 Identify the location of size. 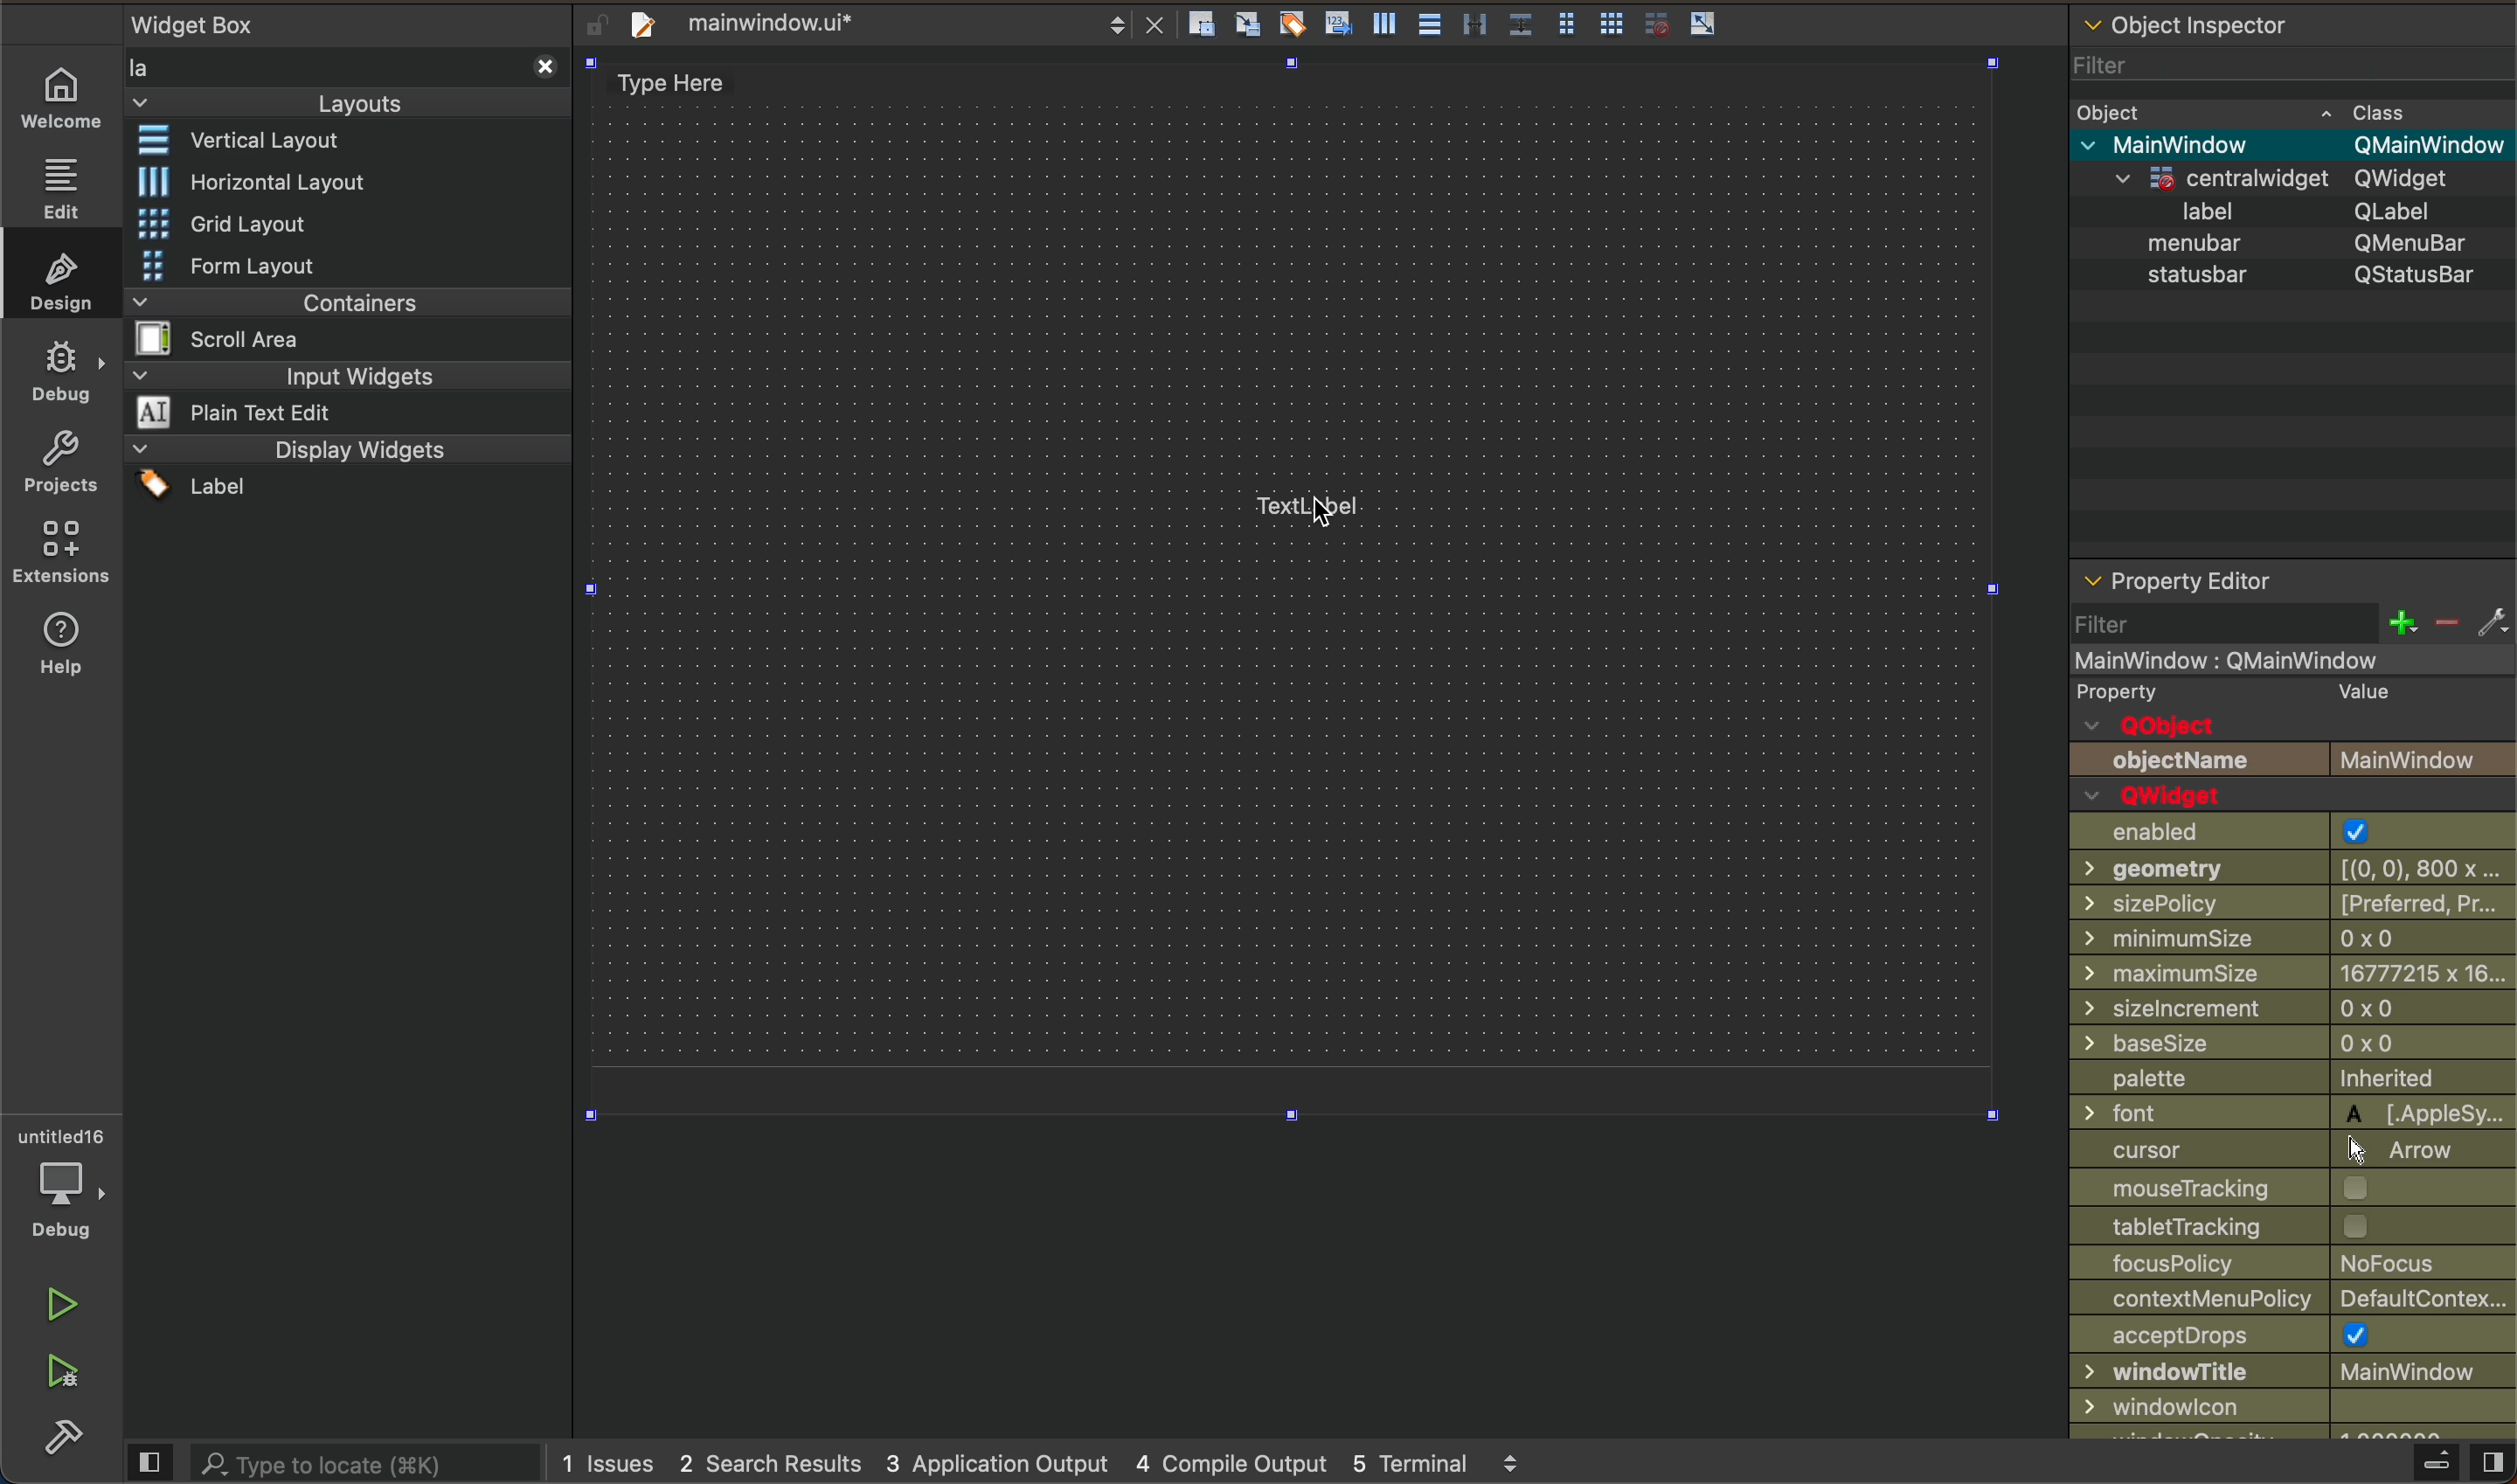
(2293, 1010).